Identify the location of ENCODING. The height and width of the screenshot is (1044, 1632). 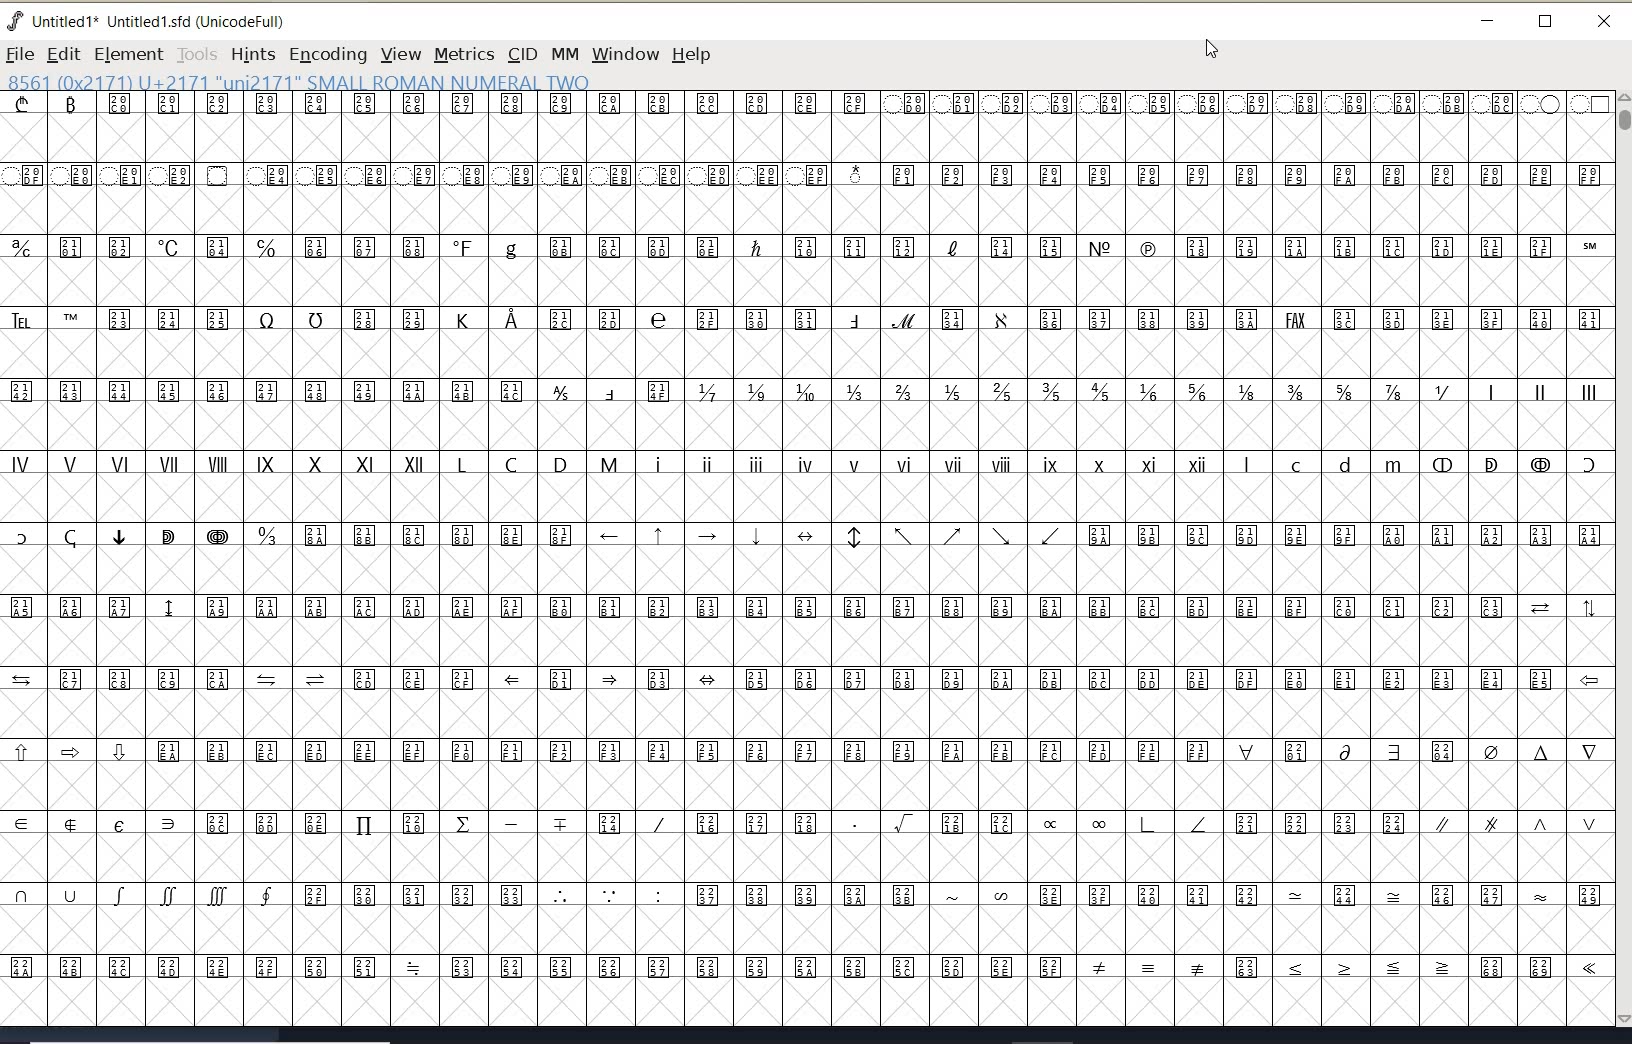
(328, 55).